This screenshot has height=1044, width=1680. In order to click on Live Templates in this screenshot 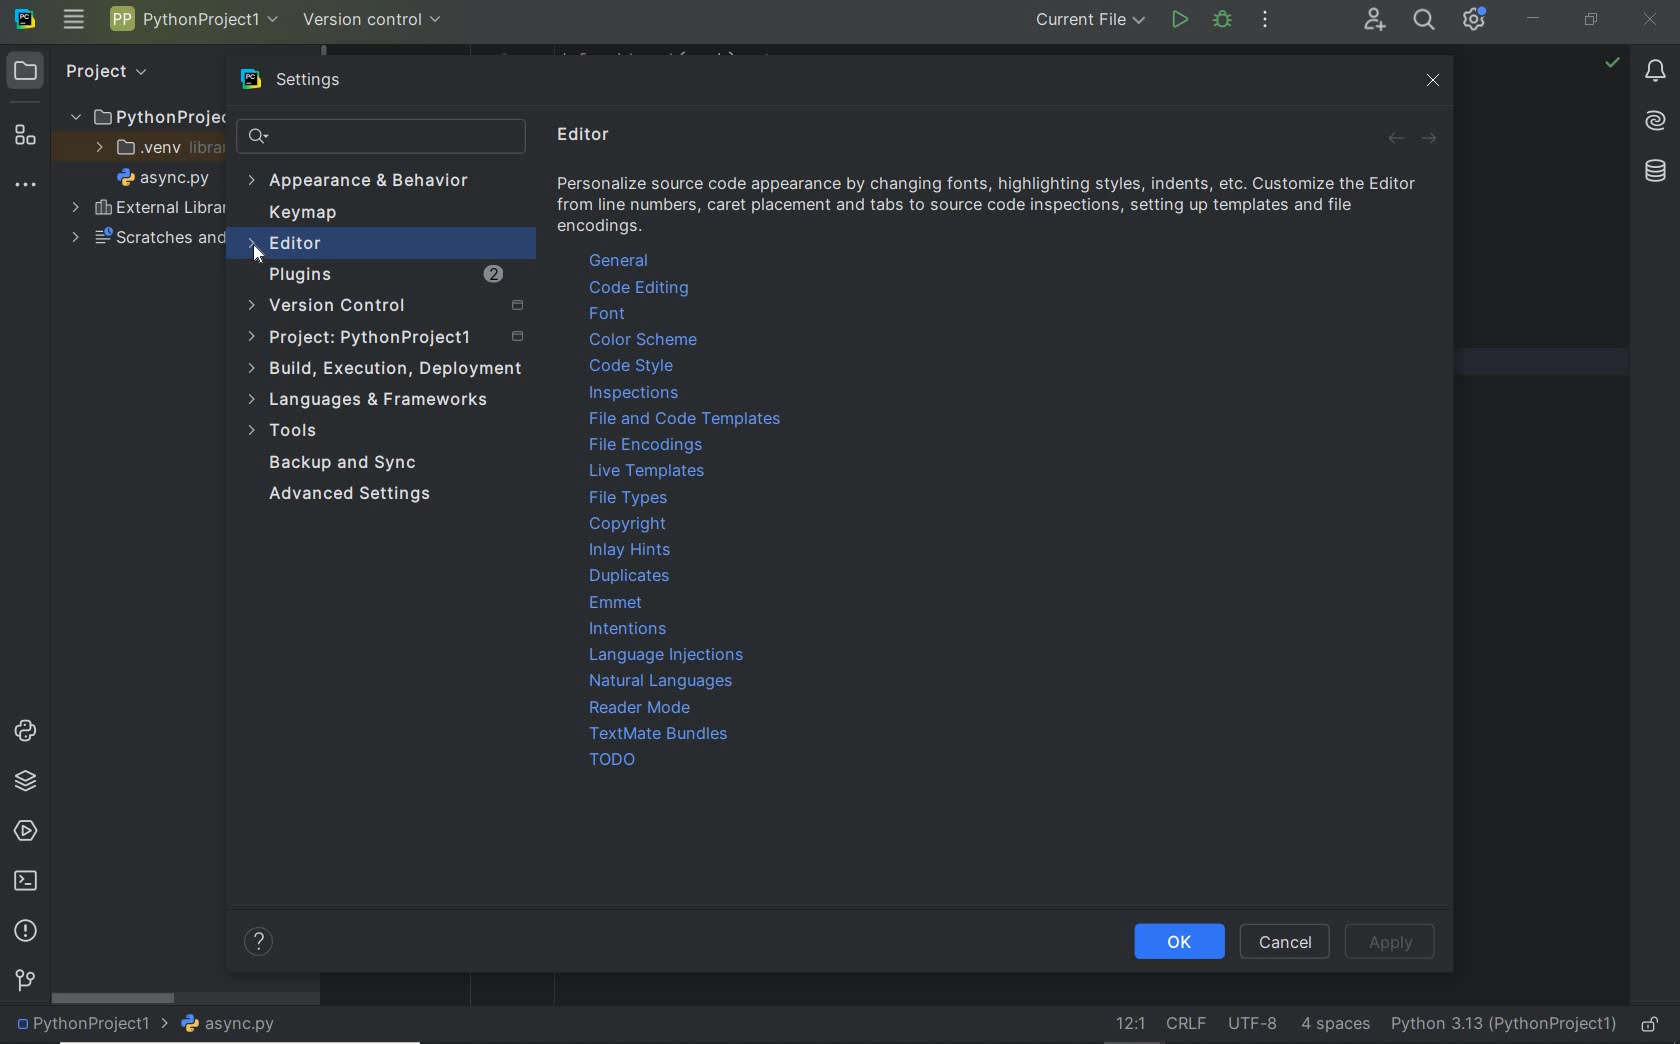, I will do `click(645, 474)`.